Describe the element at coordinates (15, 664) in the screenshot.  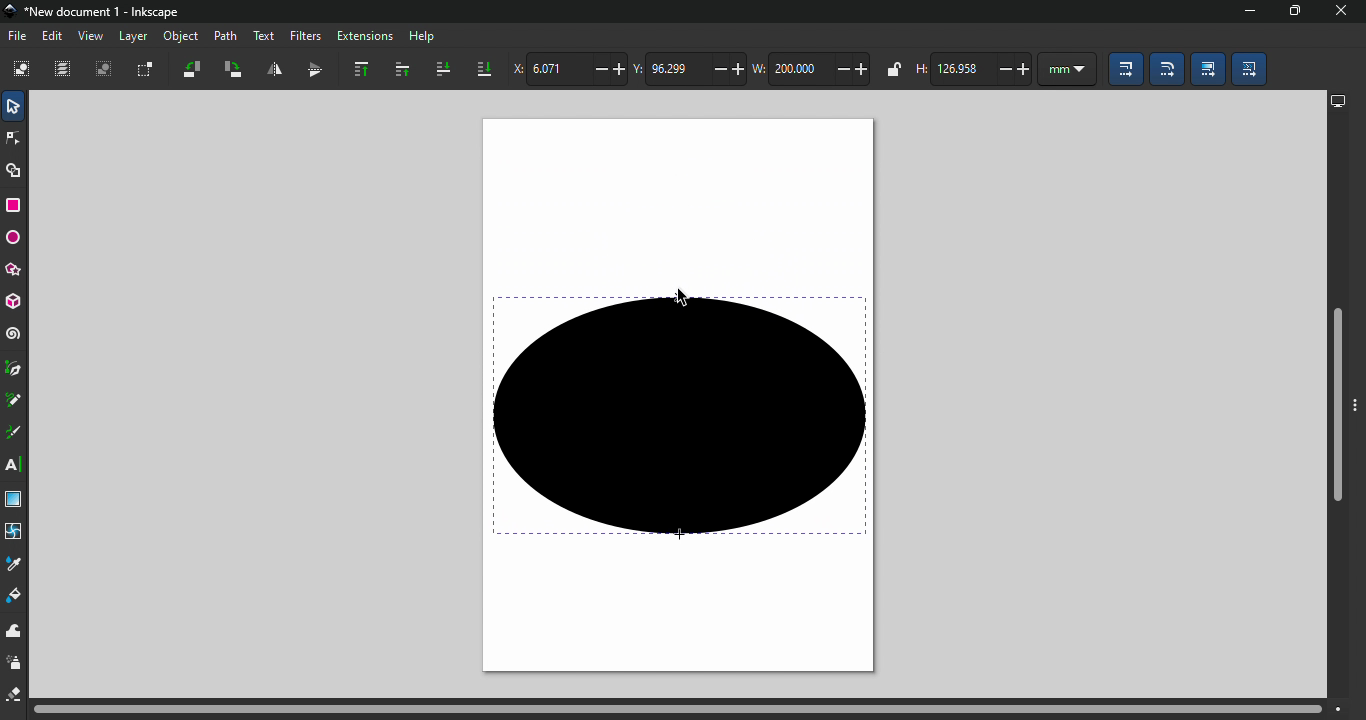
I see `spray` at that location.